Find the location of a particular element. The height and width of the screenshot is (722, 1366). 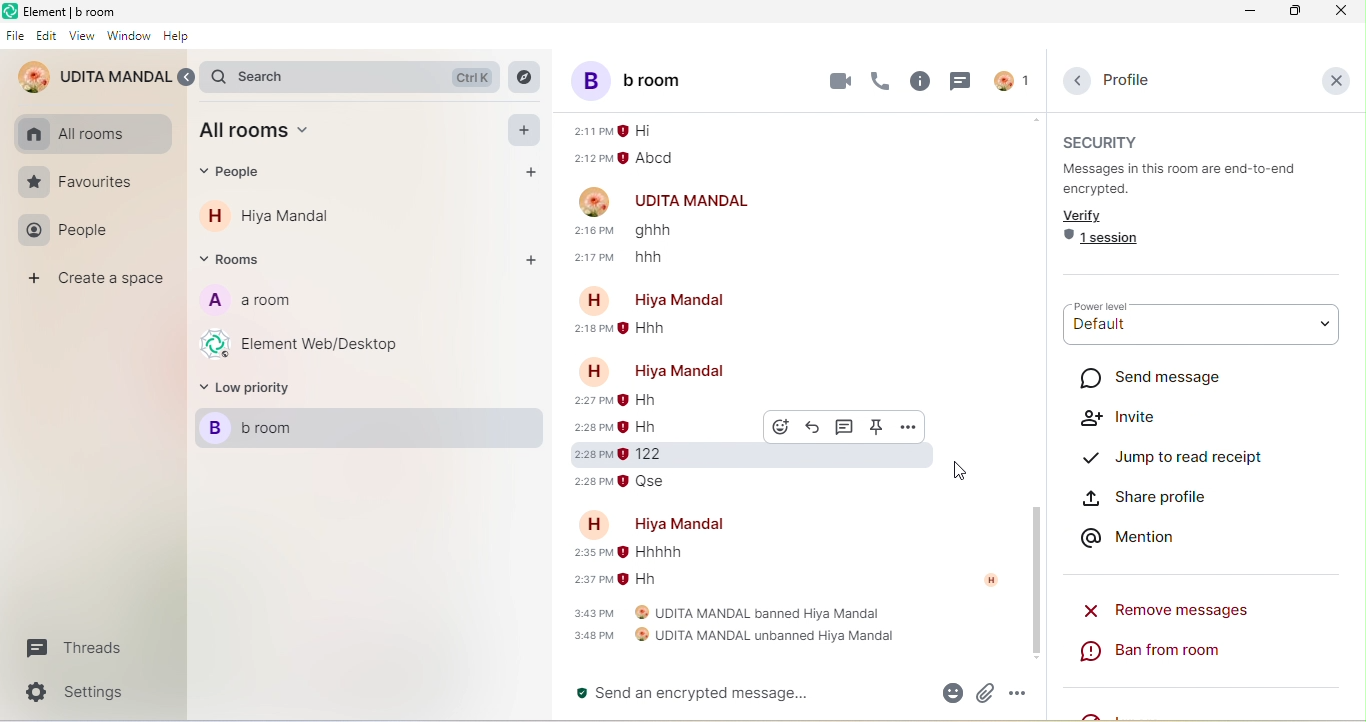

jump to read receipt is located at coordinates (1175, 458).